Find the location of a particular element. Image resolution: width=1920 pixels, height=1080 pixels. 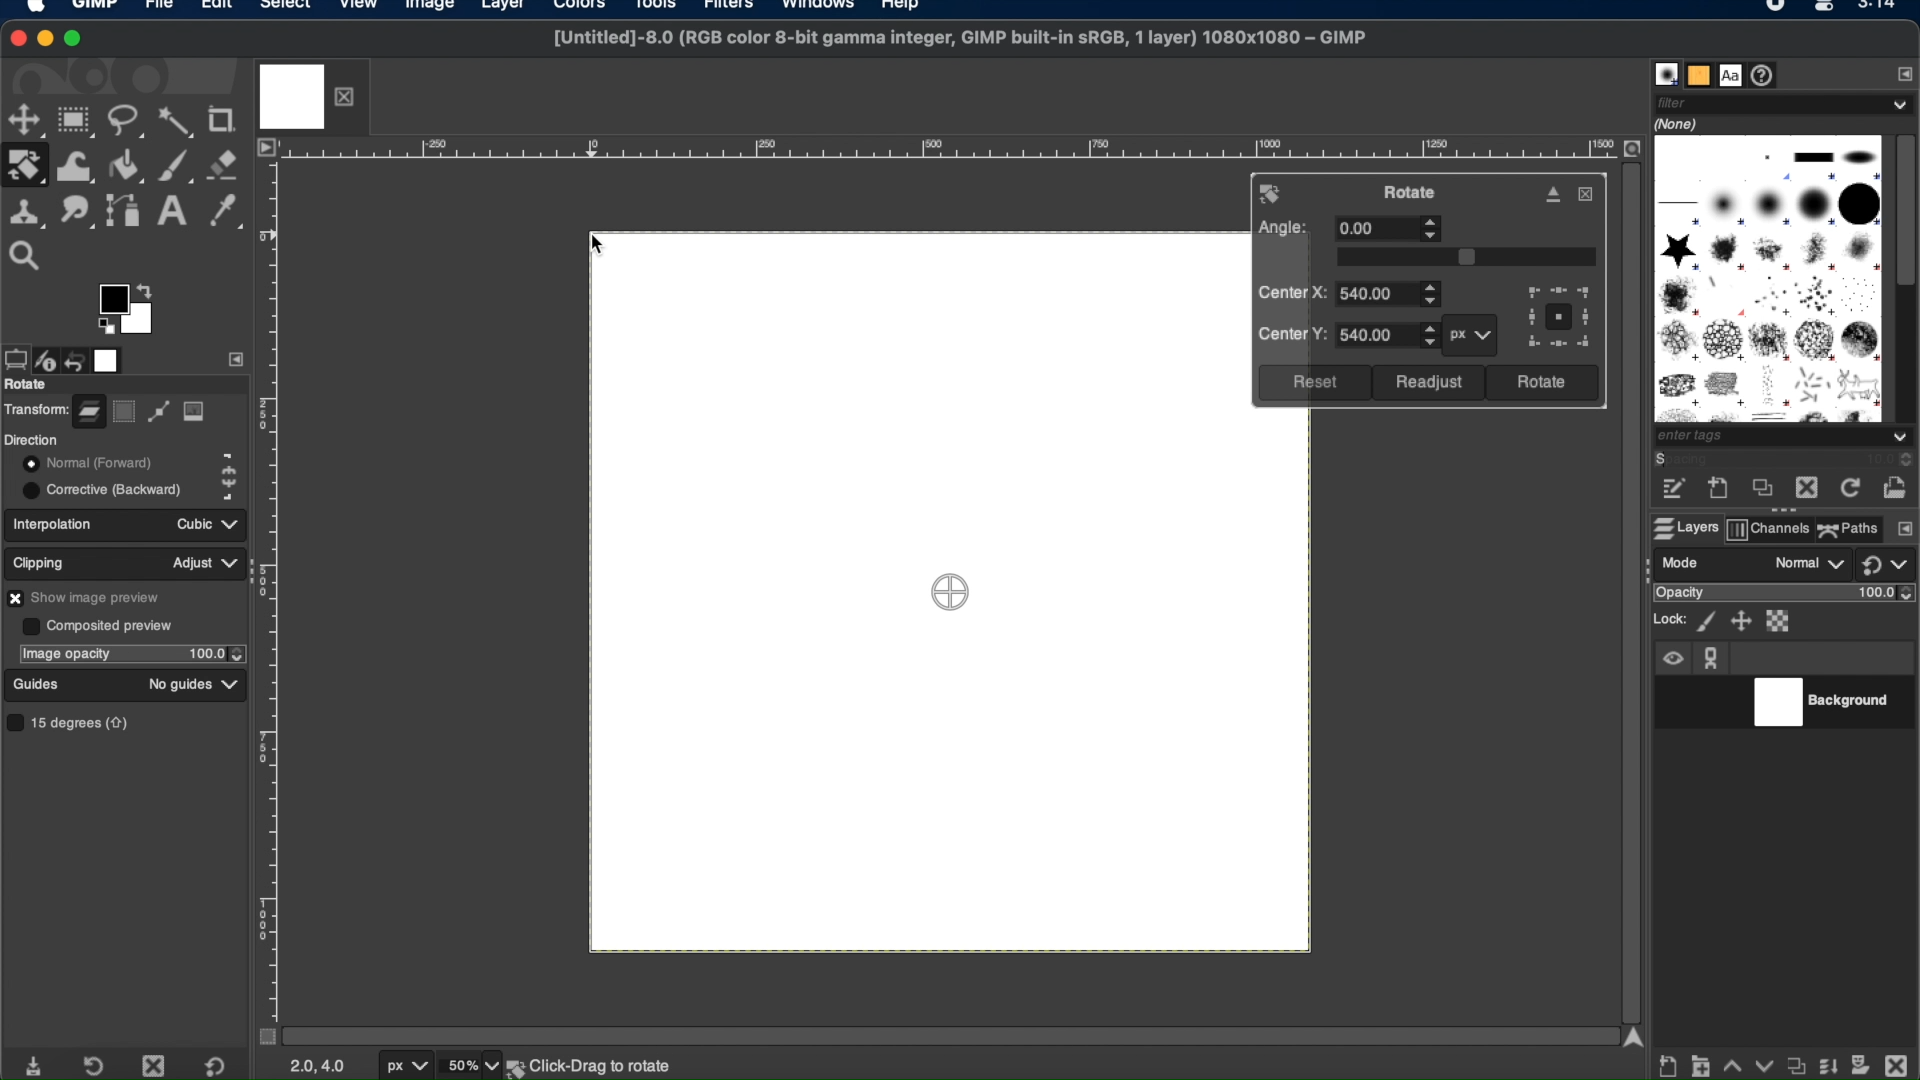

opacity is located at coordinates (1679, 594).